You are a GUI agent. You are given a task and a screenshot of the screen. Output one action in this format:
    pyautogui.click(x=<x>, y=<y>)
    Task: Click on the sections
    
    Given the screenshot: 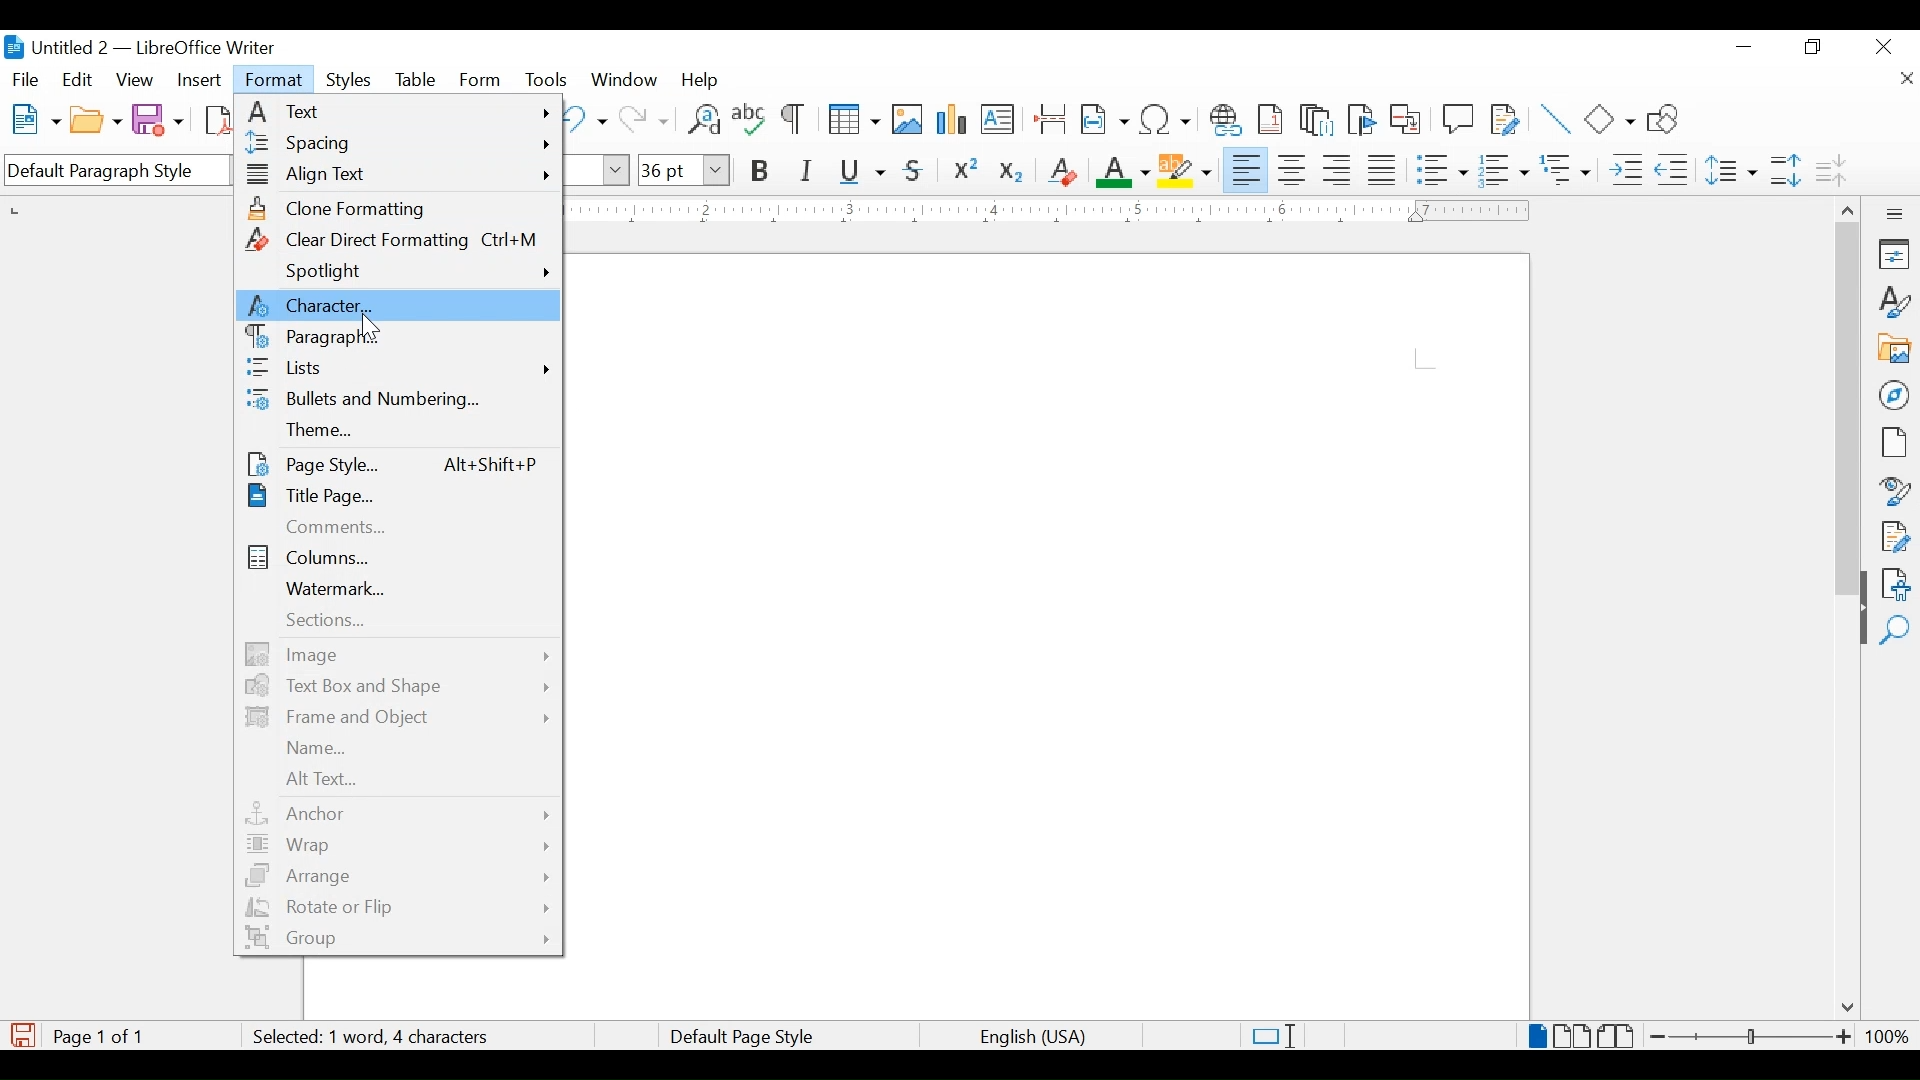 What is the action you would take?
    pyautogui.click(x=324, y=621)
    